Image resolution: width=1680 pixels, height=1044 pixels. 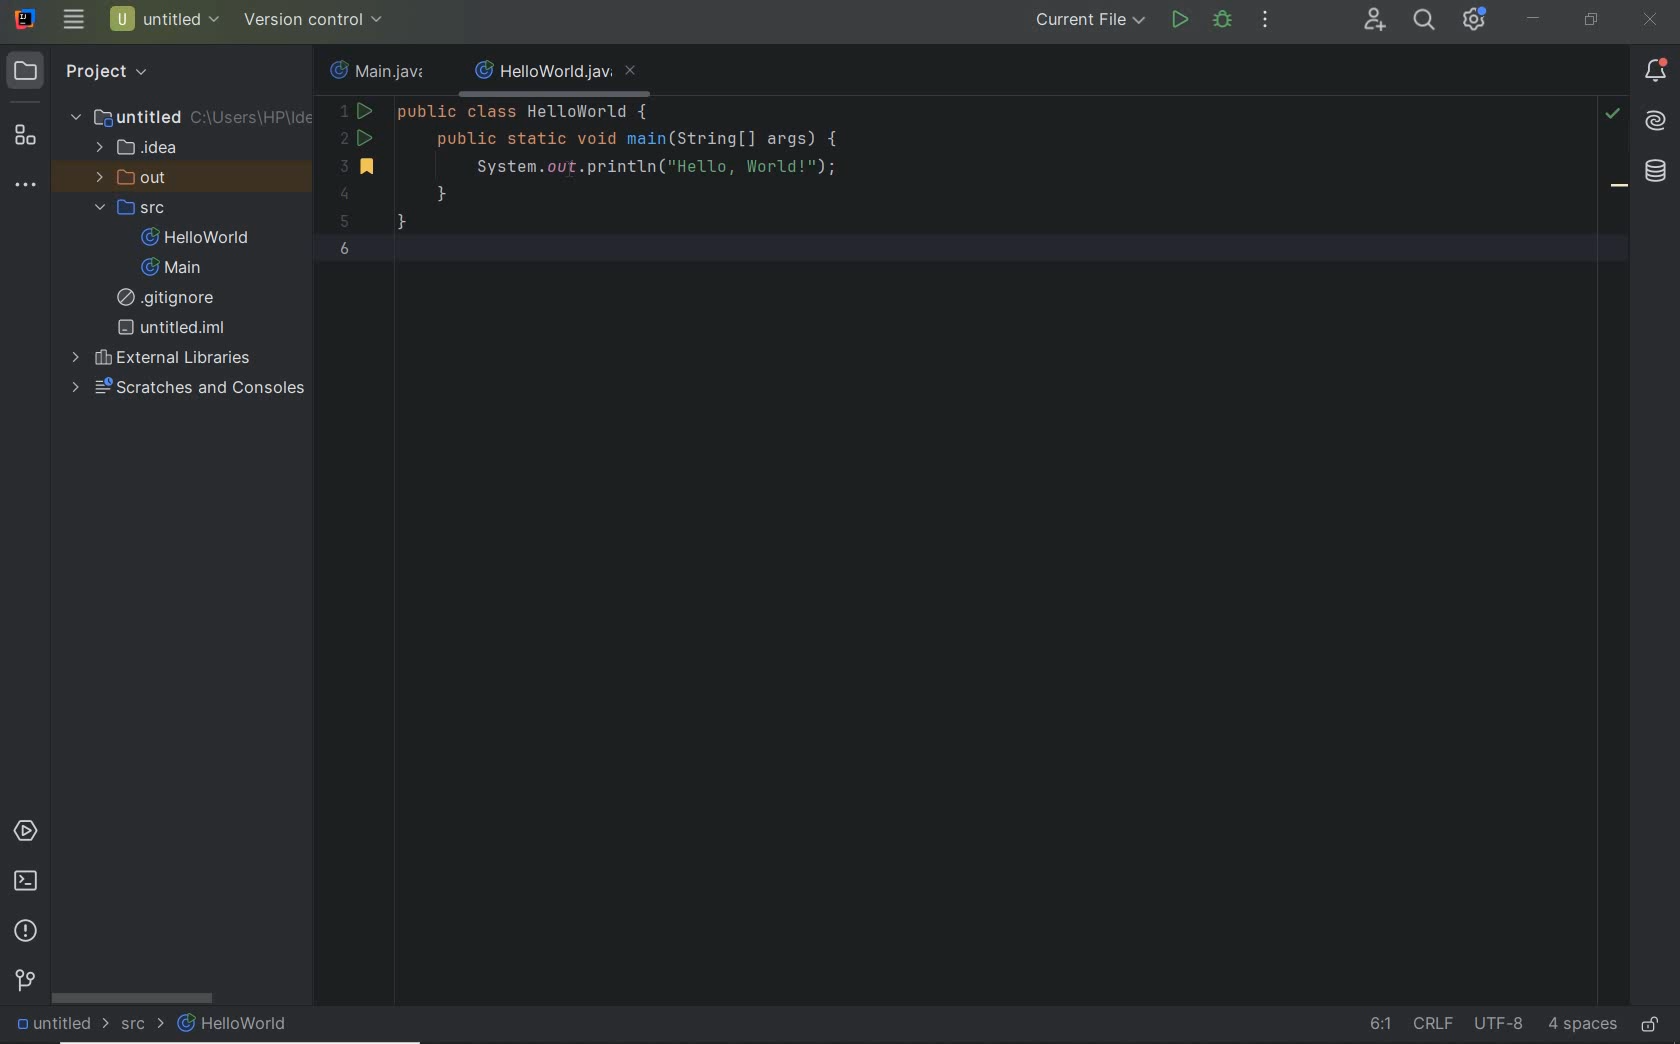 What do you see at coordinates (1654, 119) in the screenshot?
I see `AI Assistant` at bounding box center [1654, 119].